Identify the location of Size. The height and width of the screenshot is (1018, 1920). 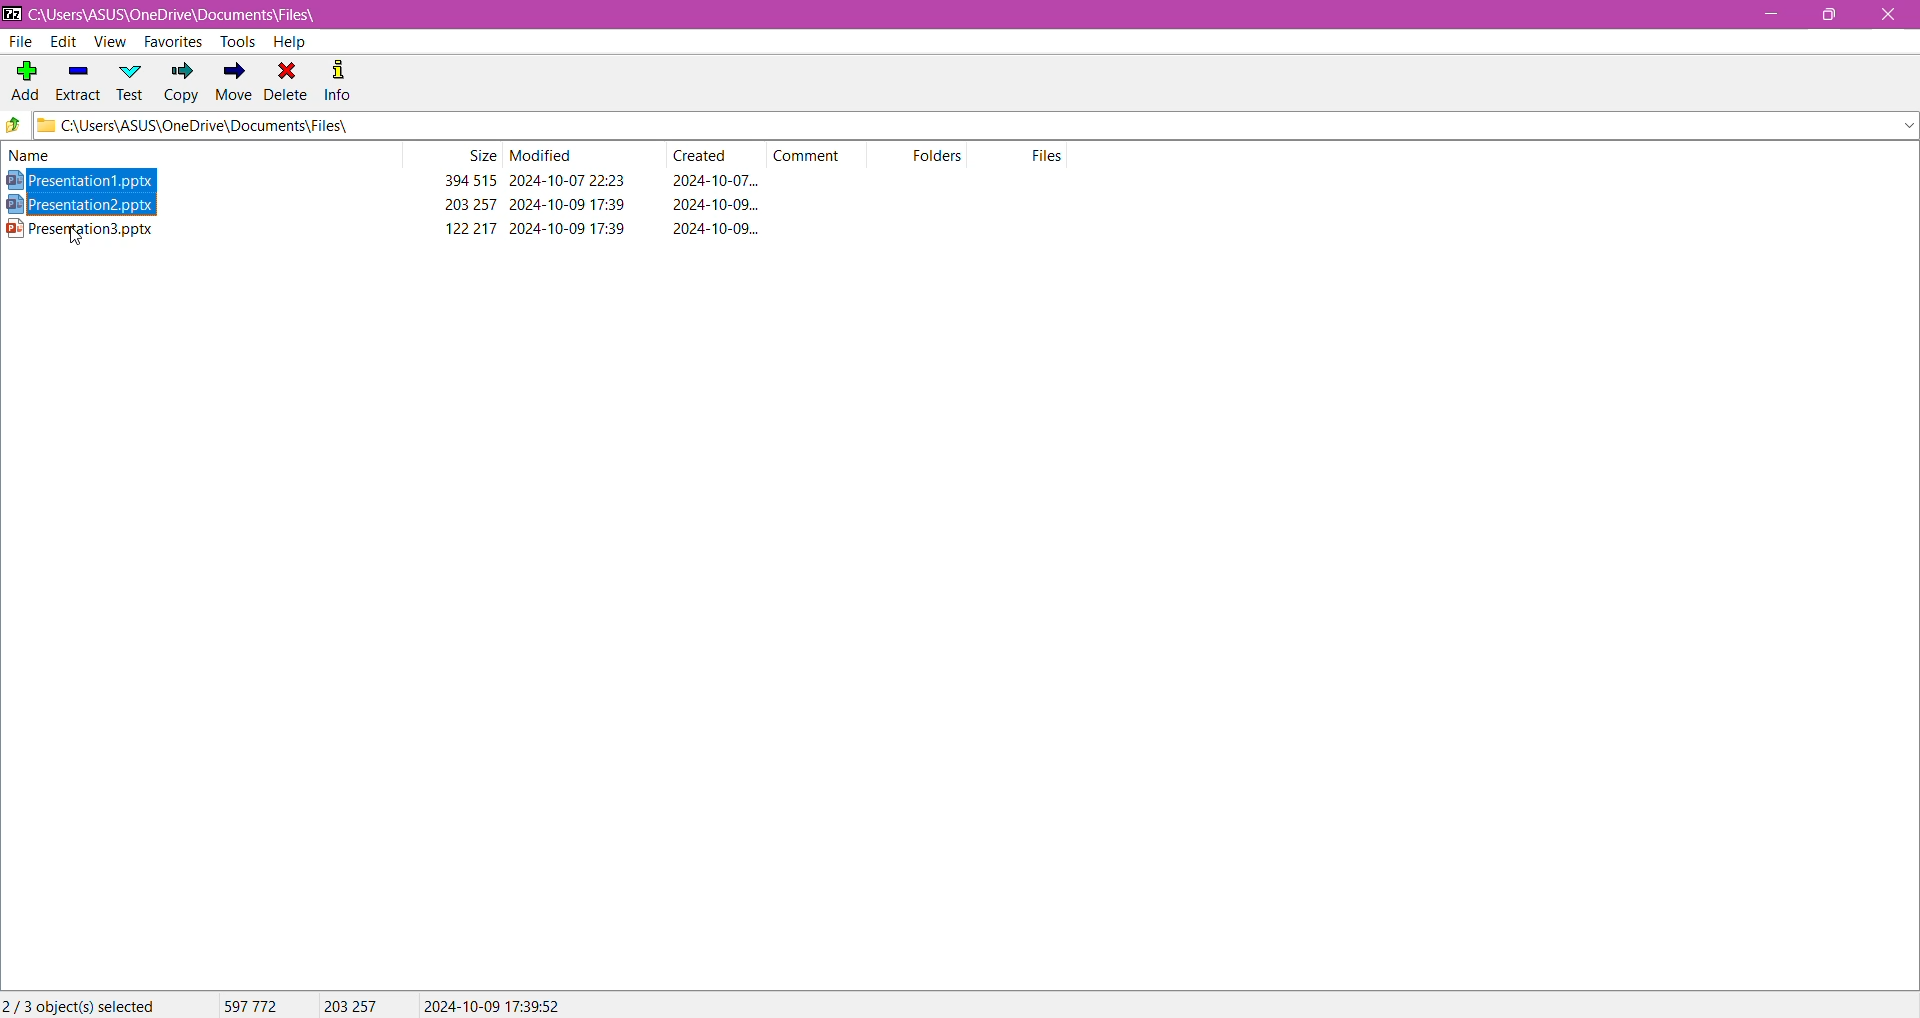
(480, 156).